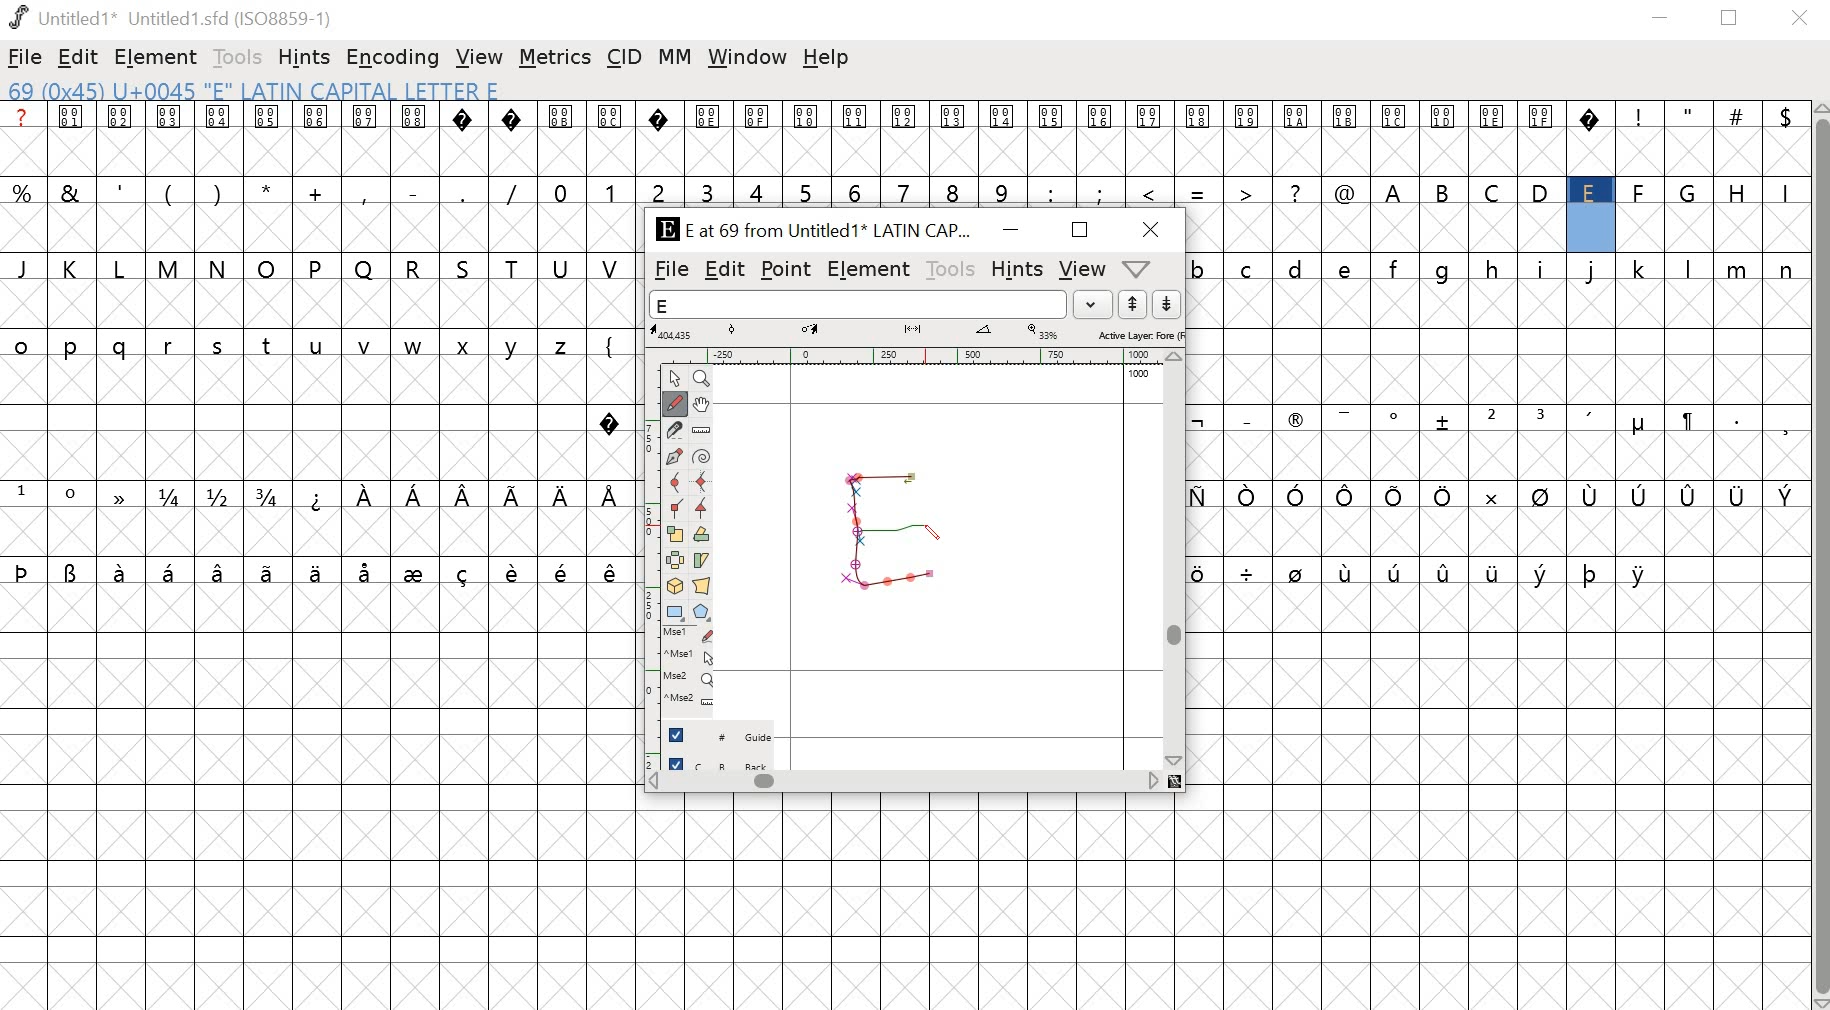 Image resolution: width=1830 pixels, height=1010 pixels. I want to click on Scale, so click(676, 535).